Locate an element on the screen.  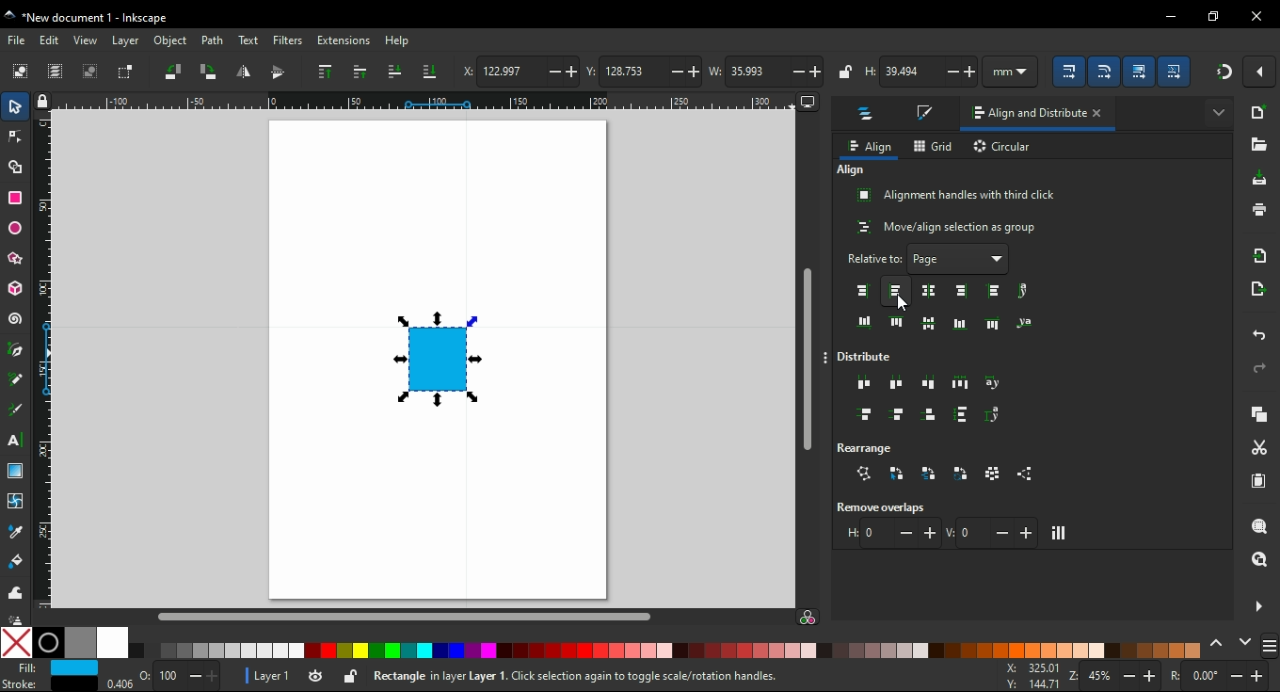
cursor co-ordinates is located at coordinates (1029, 676).